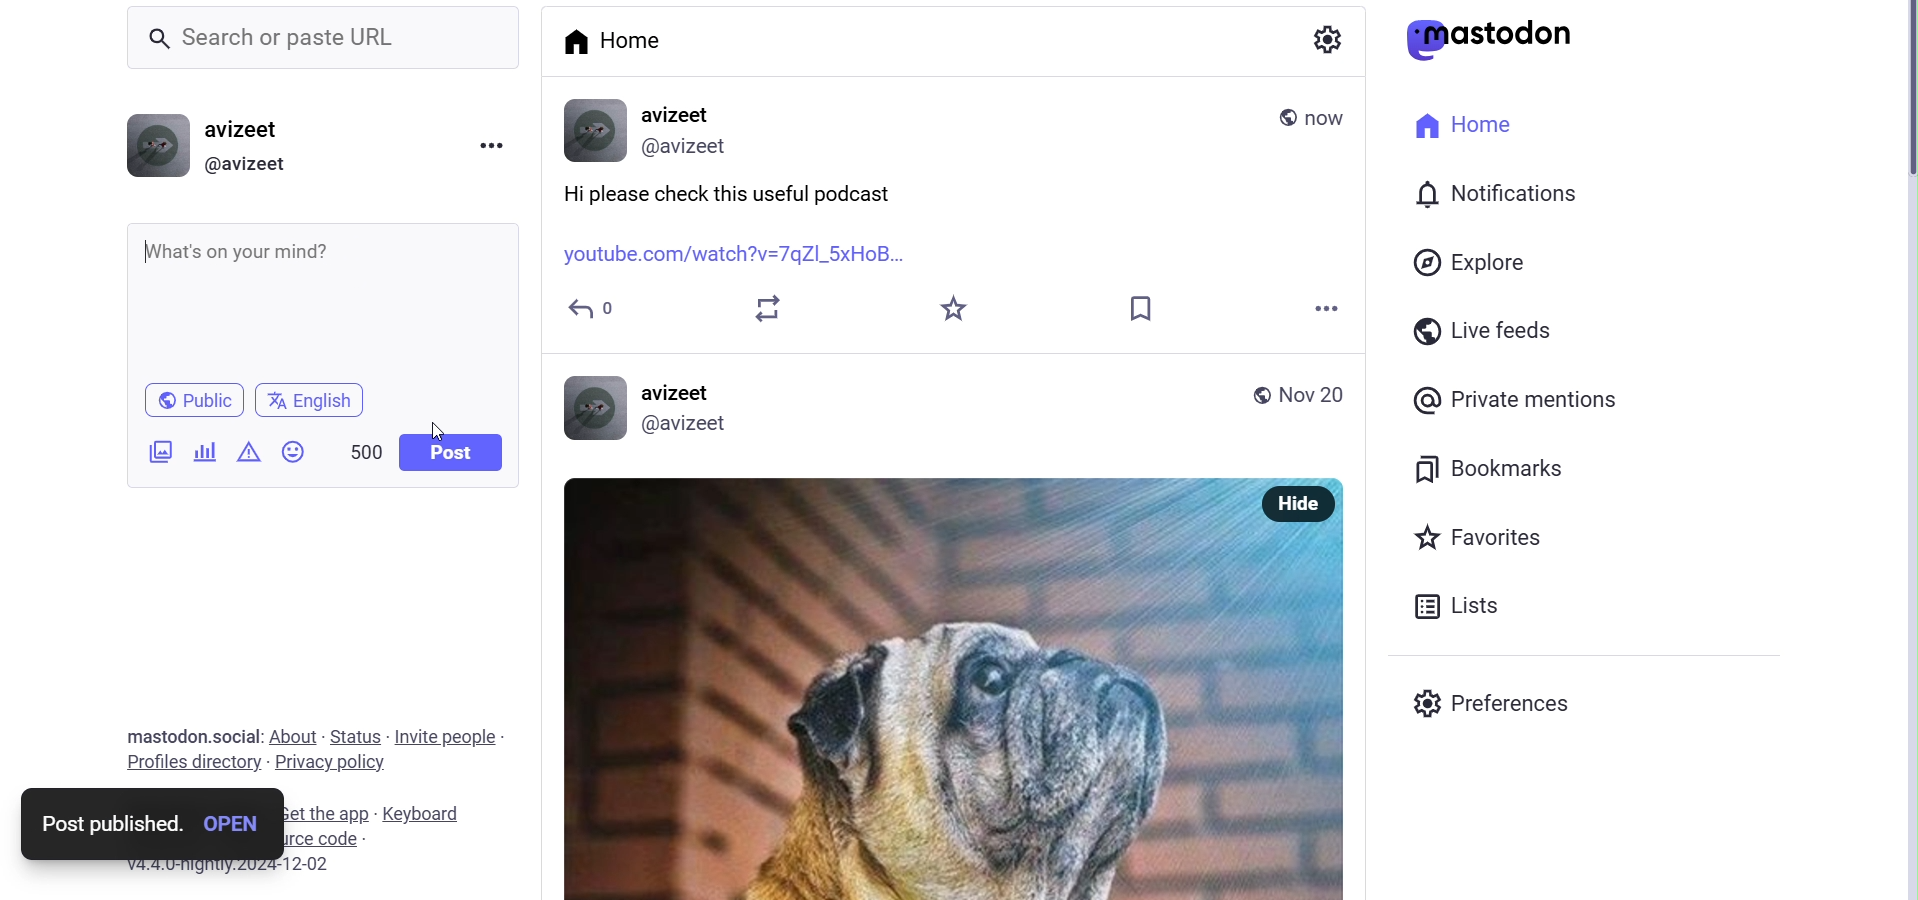 The width and height of the screenshot is (1918, 900). I want to click on profile picture, so click(591, 407).